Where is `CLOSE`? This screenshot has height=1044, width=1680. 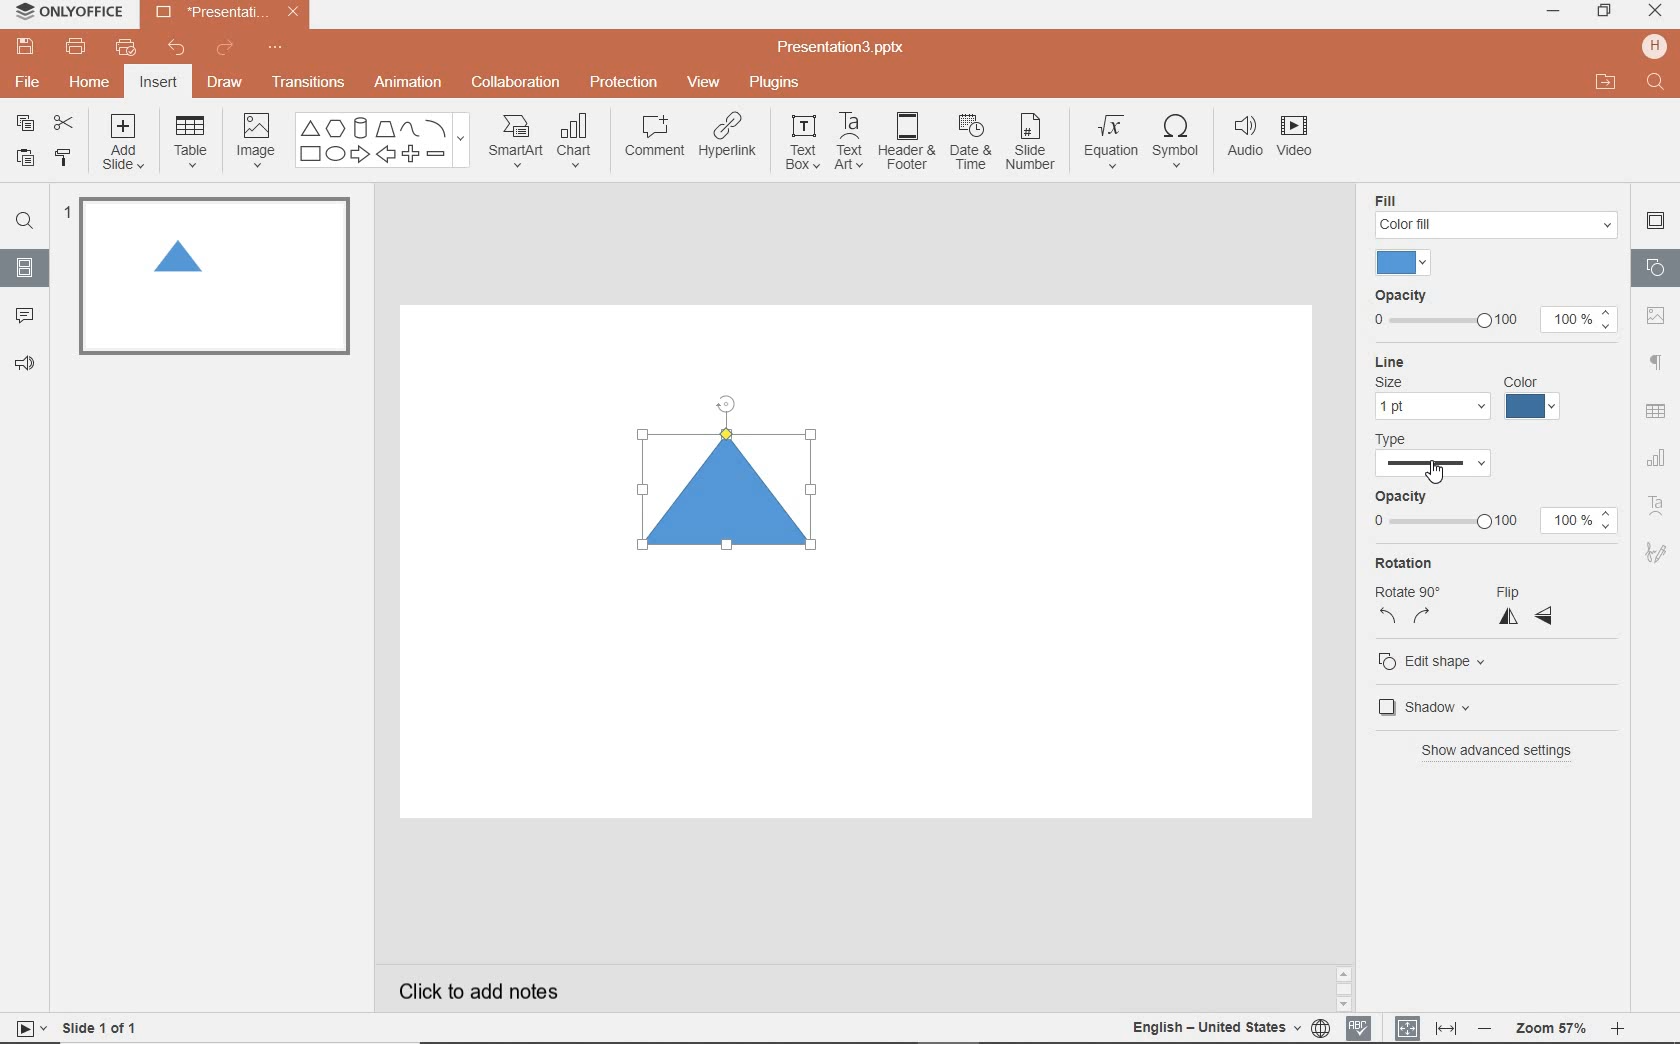 CLOSE is located at coordinates (1655, 12).